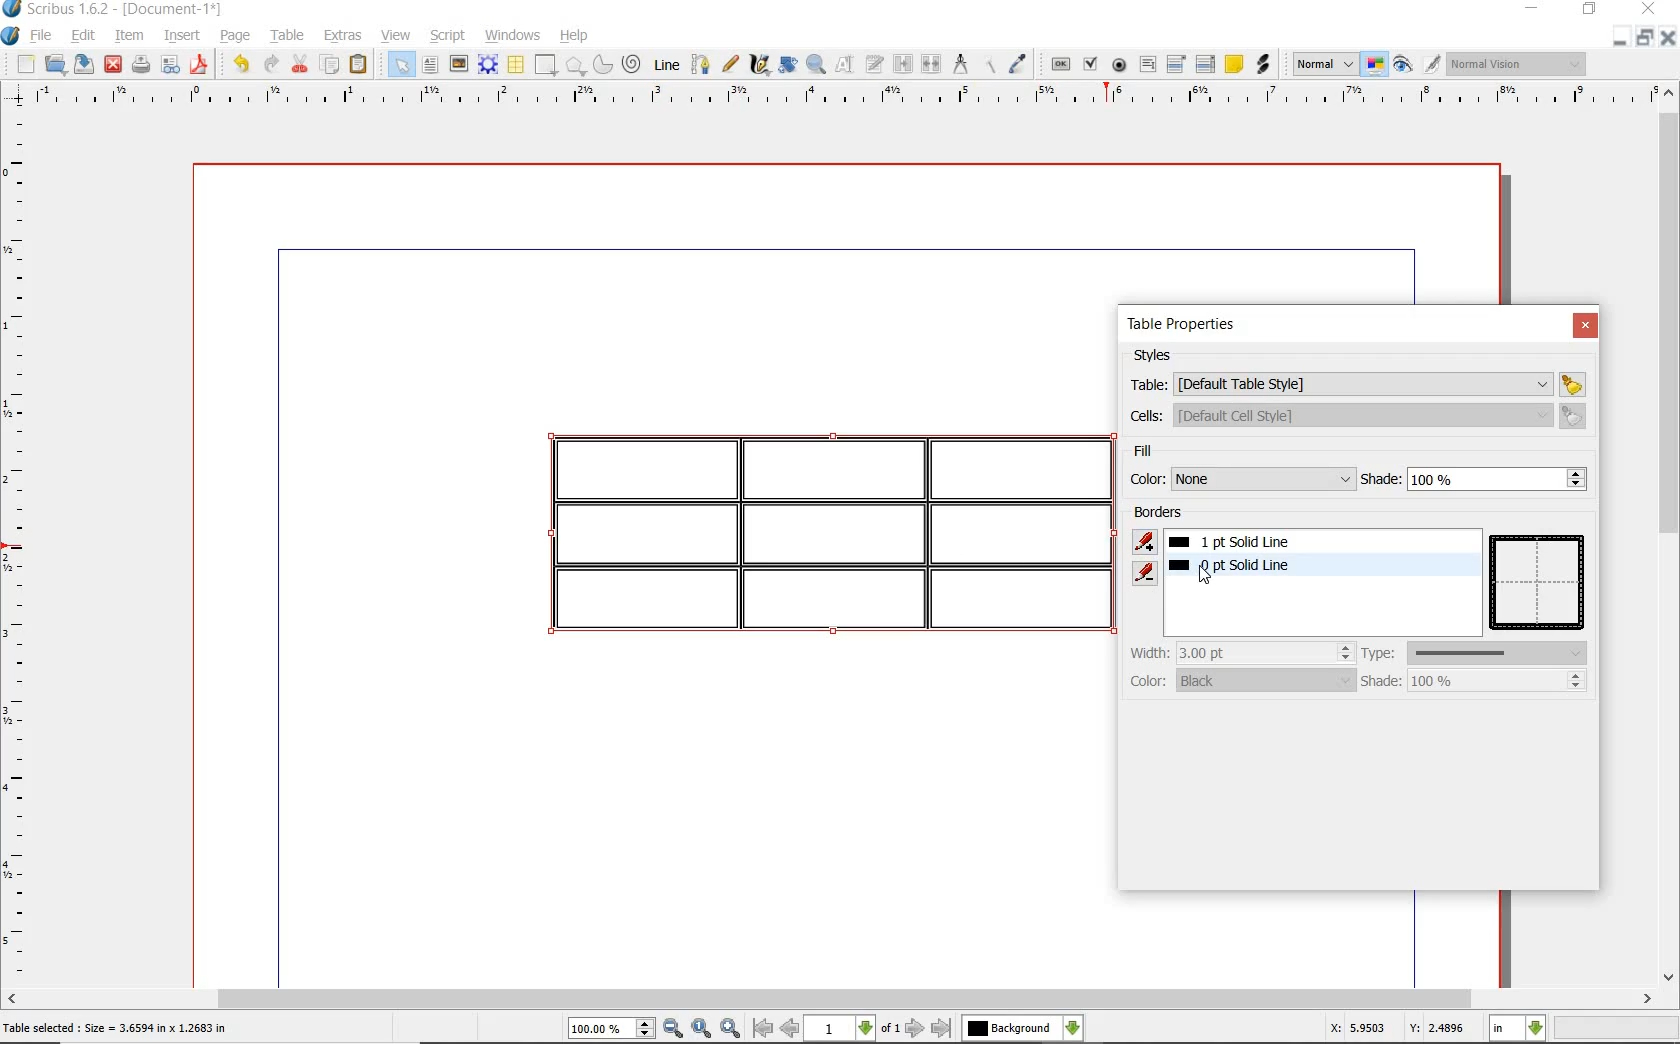  Describe the element at coordinates (1183, 327) in the screenshot. I see `table properties` at that location.